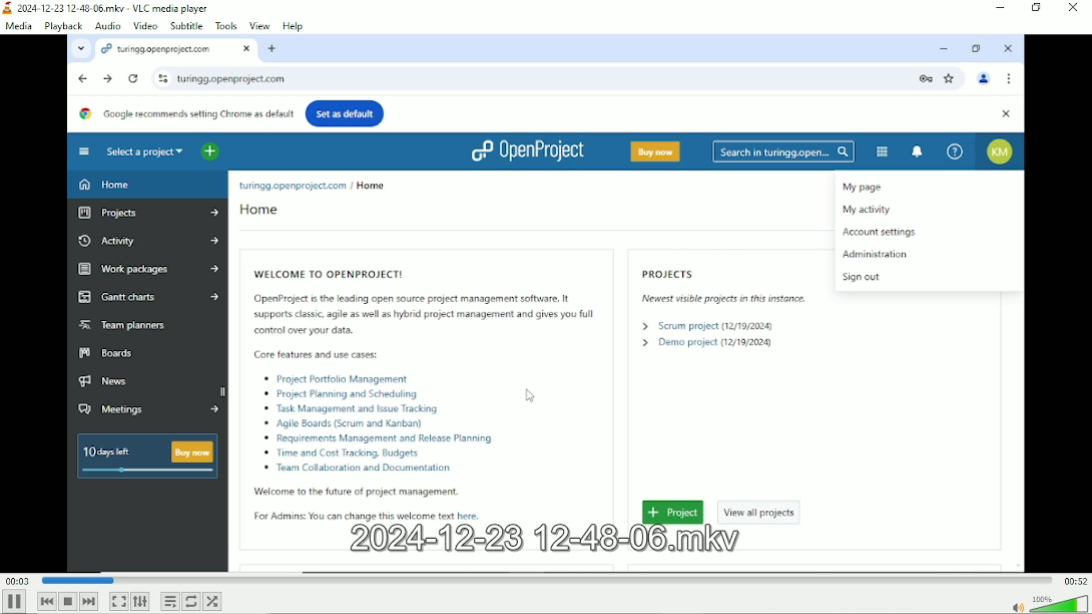 Image resolution: width=1092 pixels, height=614 pixels. I want to click on Restore down, so click(1035, 7).